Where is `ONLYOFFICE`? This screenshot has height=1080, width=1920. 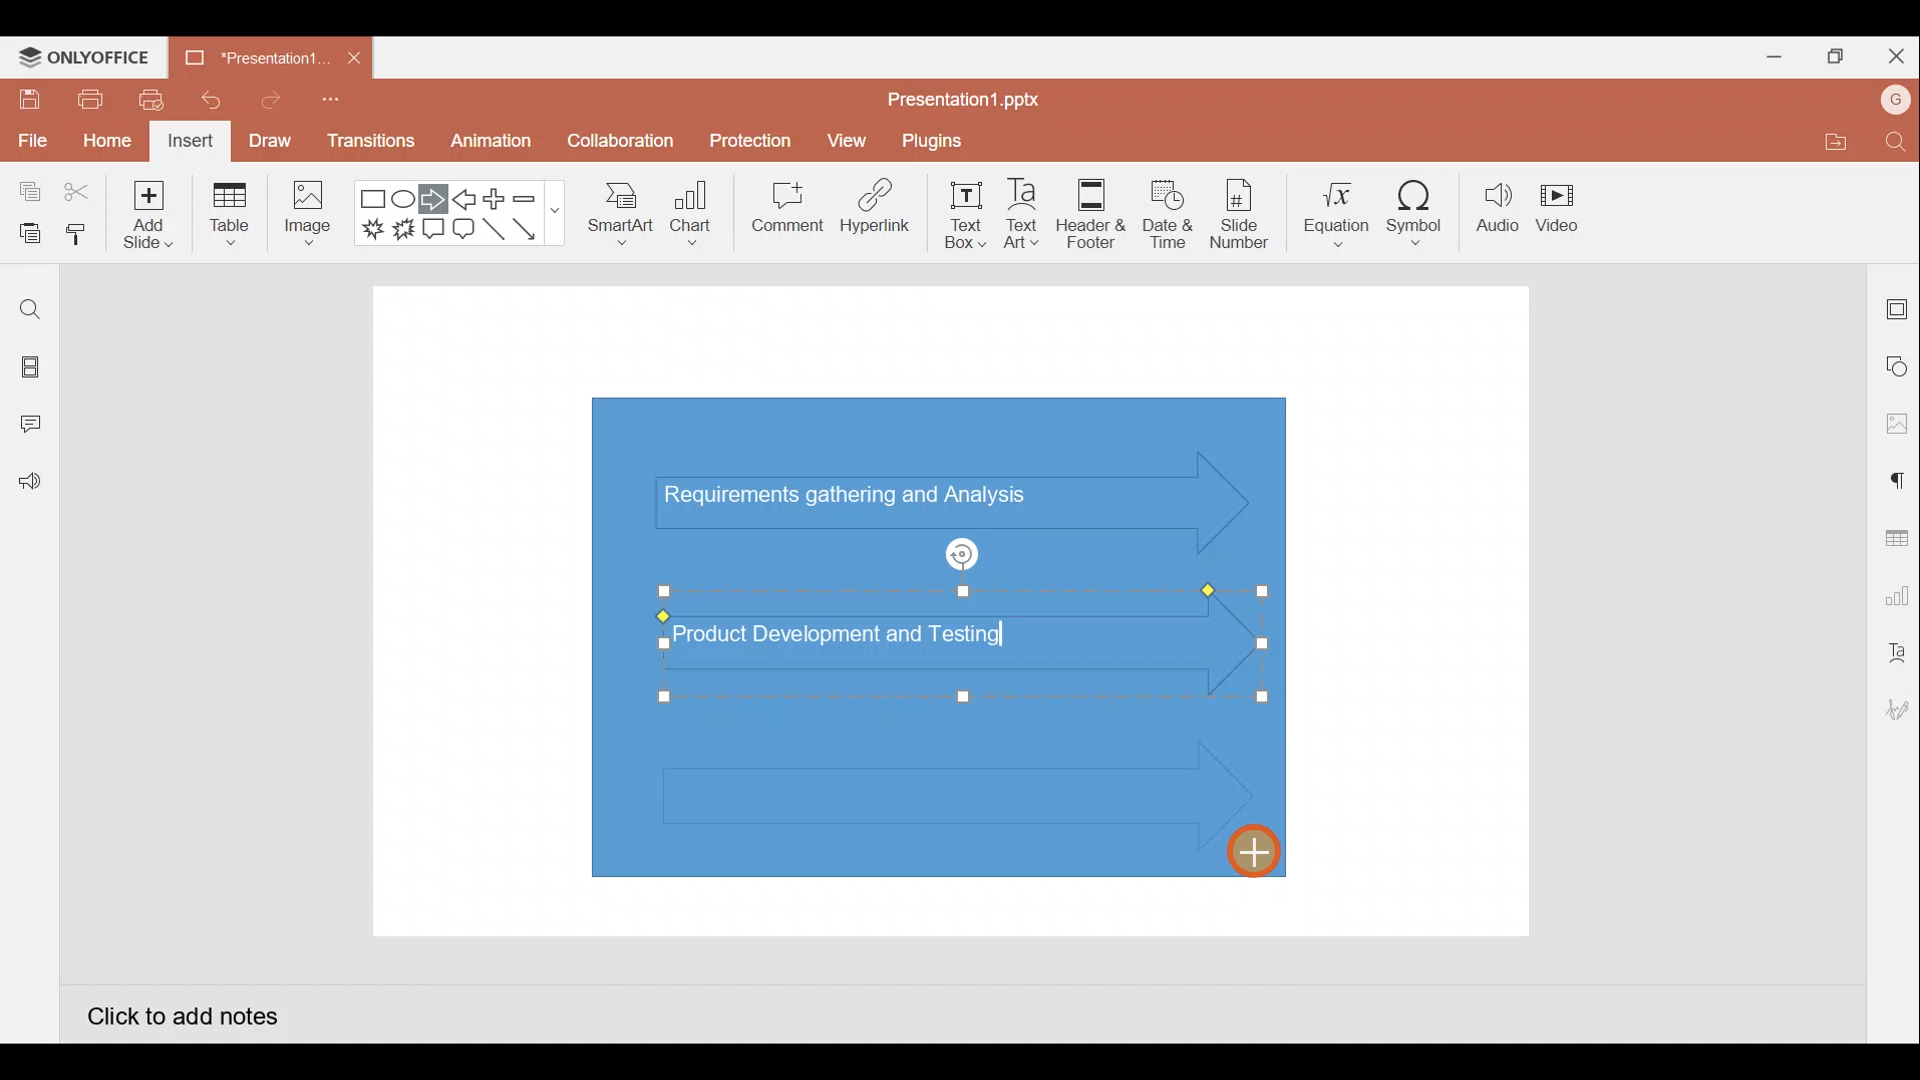
ONLYOFFICE is located at coordinates (85, 57).